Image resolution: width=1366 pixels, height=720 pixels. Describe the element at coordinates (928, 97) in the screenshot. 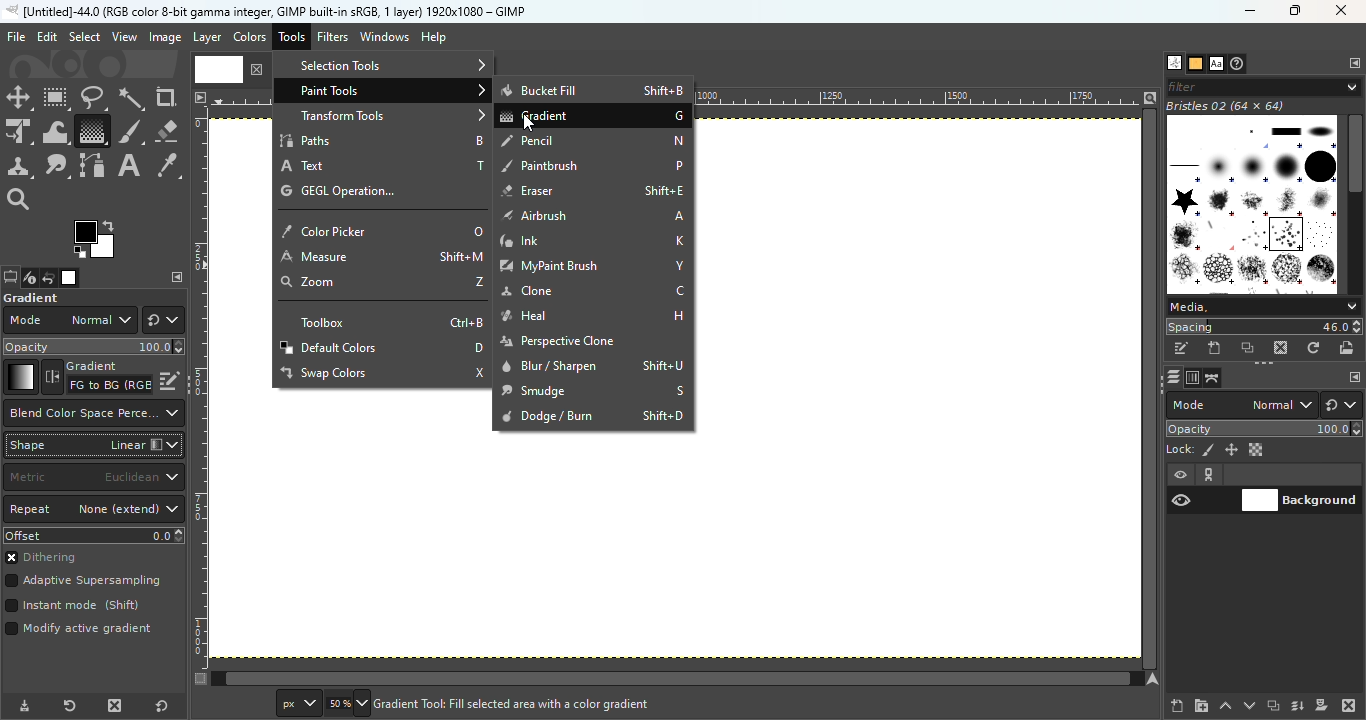

I see `Ruler Measurement` at that location.